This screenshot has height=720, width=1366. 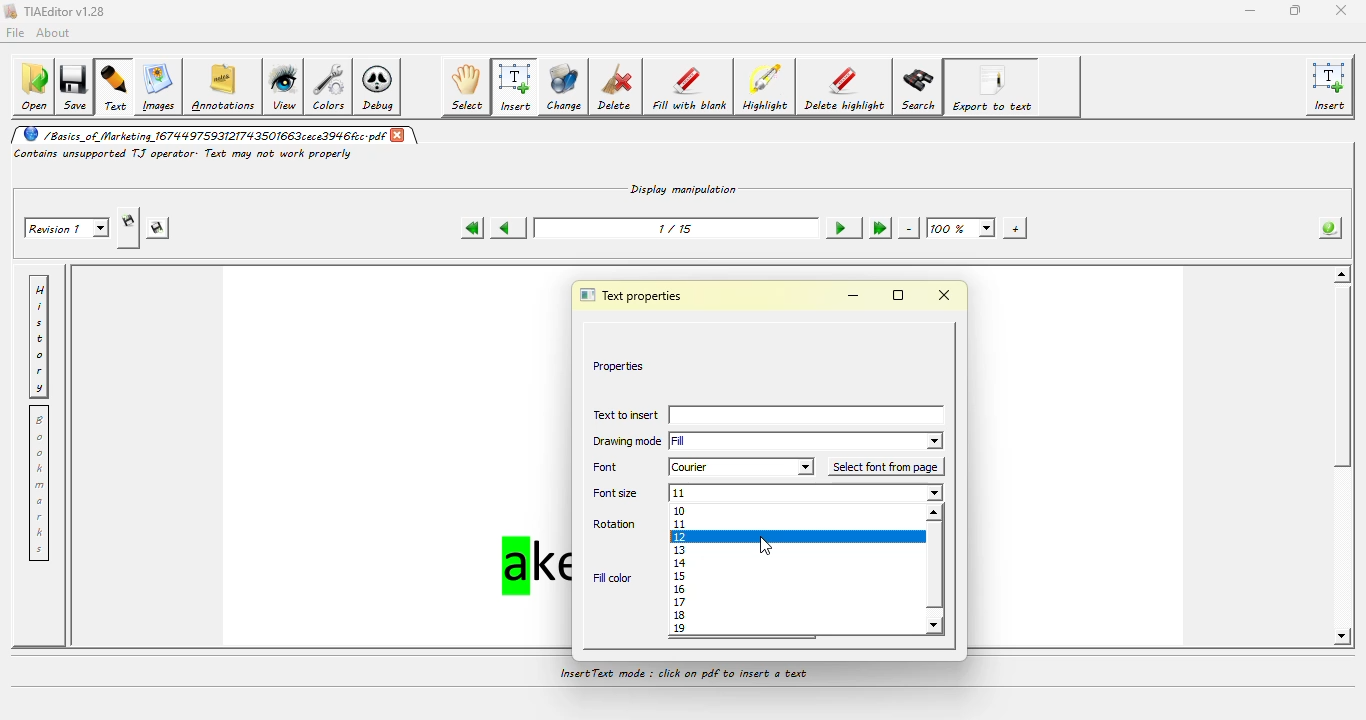 What do you see at coordinates (619, 365) in the screenshot?
I see `Properties` at bounding box center [619, 365].